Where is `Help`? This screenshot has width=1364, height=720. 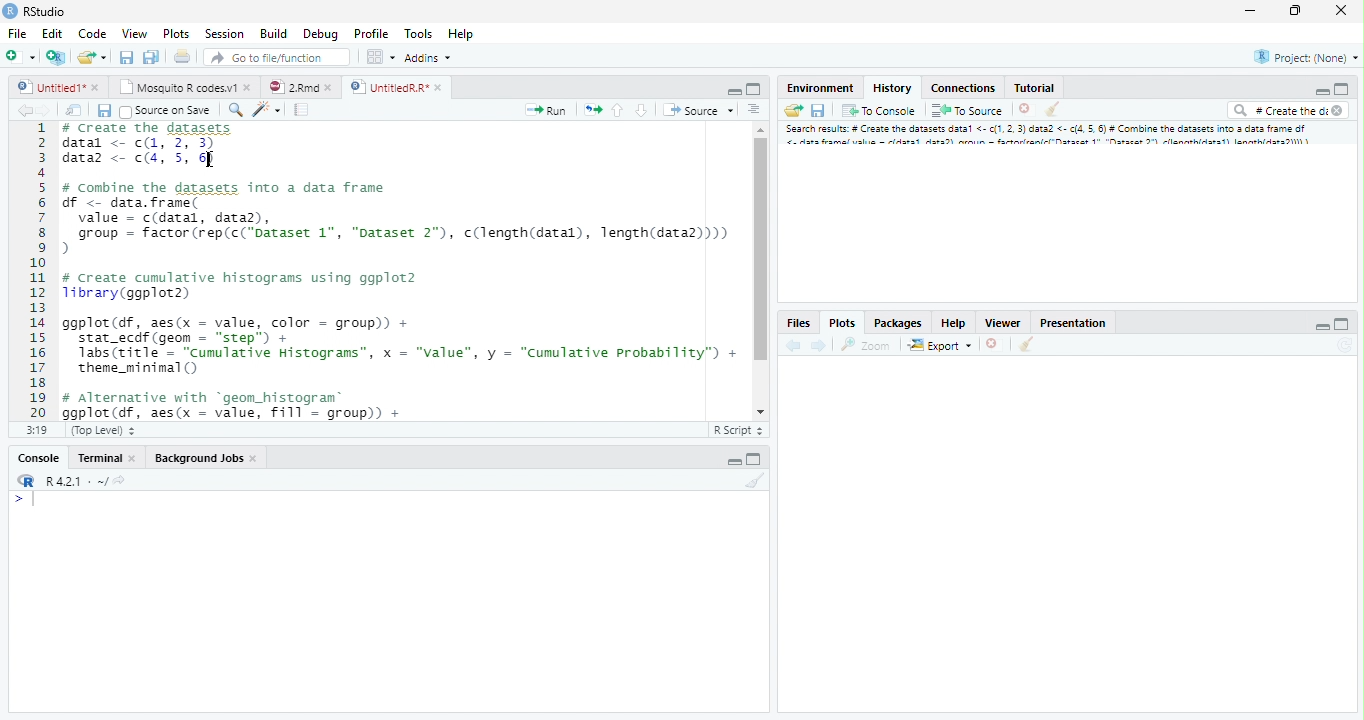 Help is located at coordinates (460, 34).